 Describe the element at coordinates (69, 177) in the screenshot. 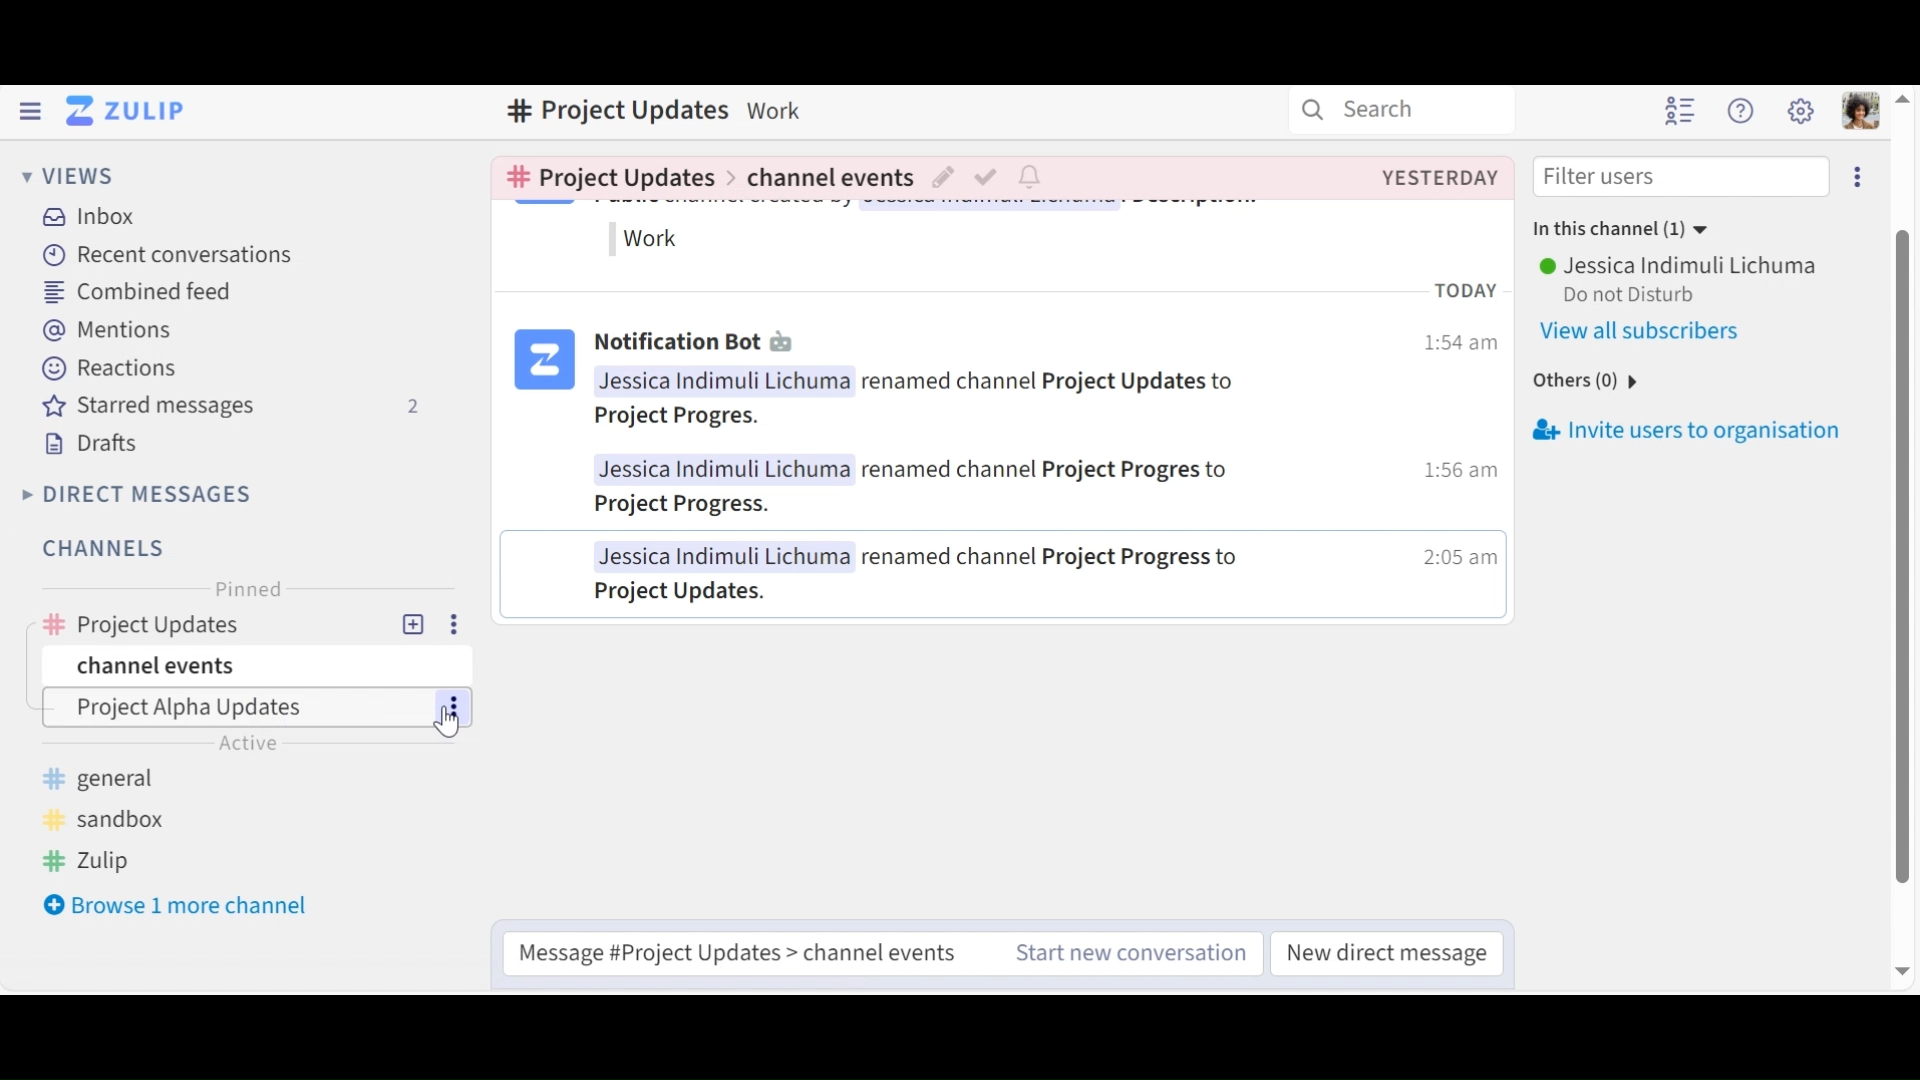

I see `Views` at that location.